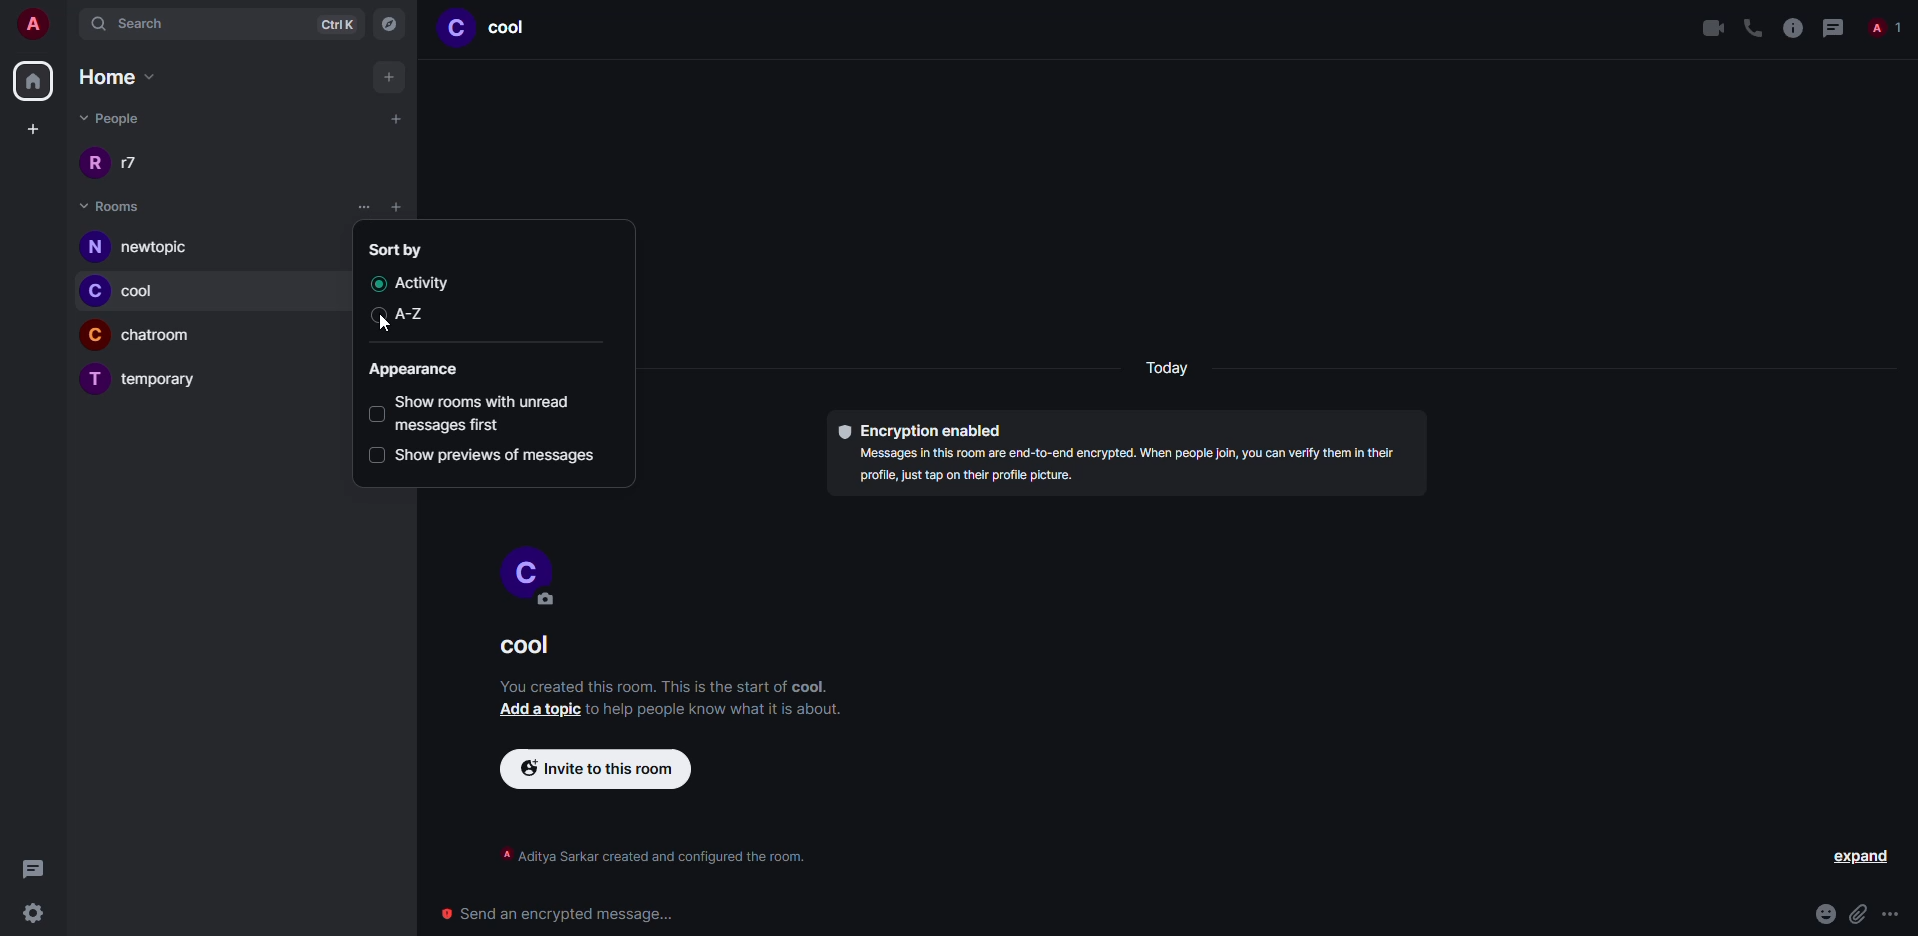  I want to click on encryption enabled, so click(918, 430).